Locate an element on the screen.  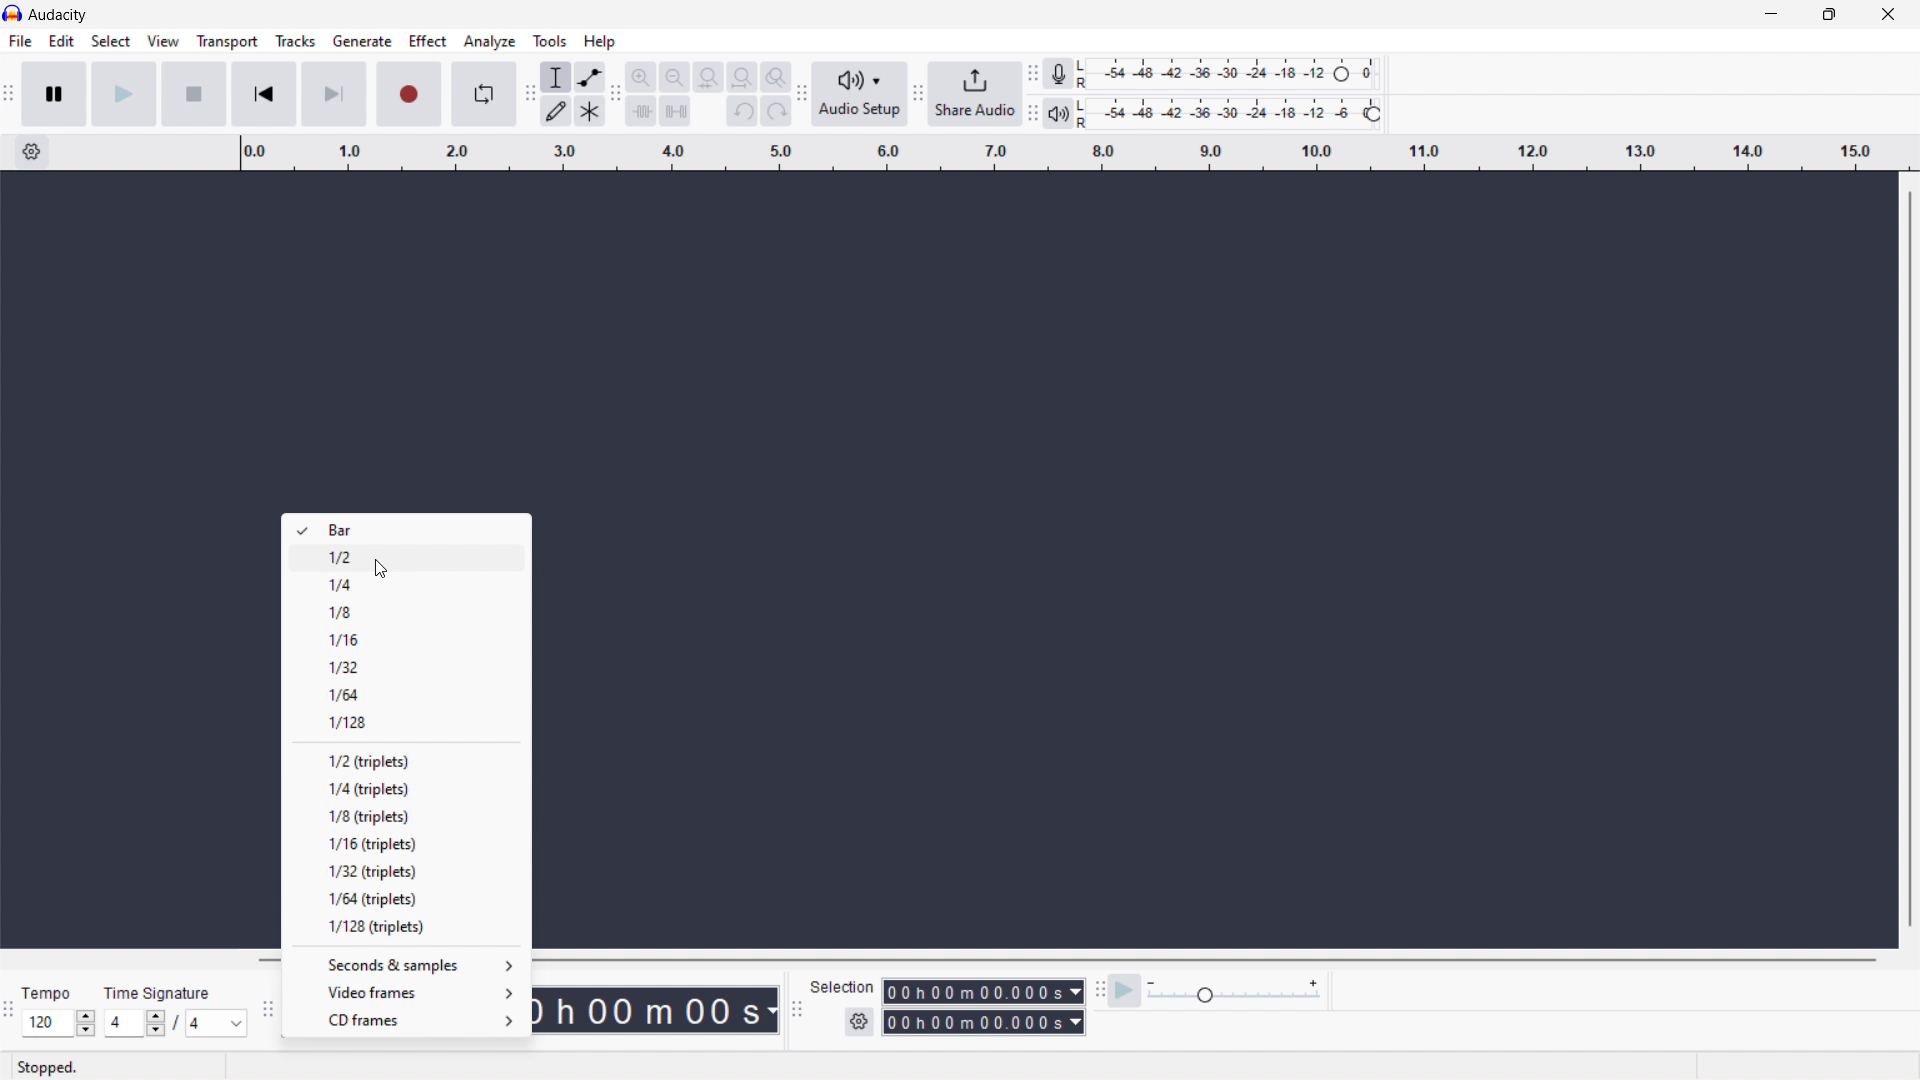
selection end time is located at coordinates (983, 1022).